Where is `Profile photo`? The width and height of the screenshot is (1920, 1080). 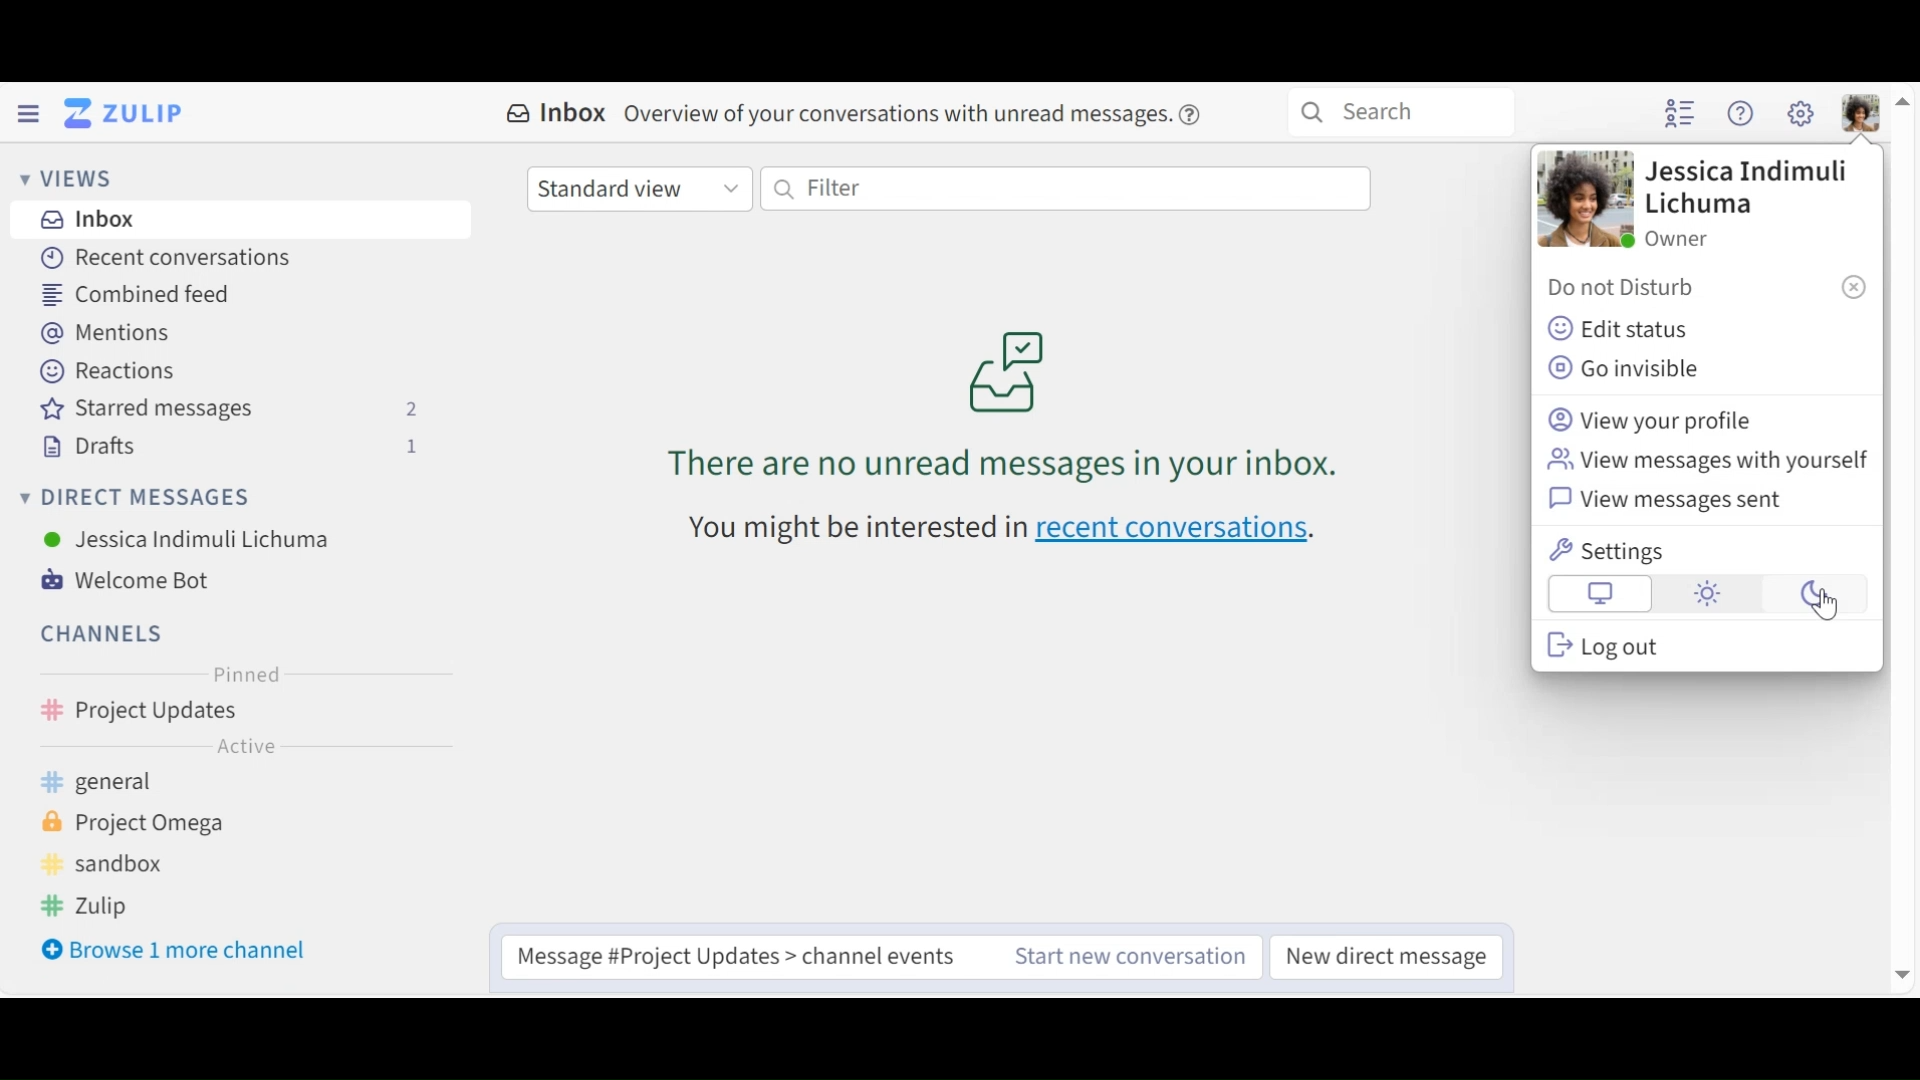 Profile photo is located at coordinates (1583, 200).